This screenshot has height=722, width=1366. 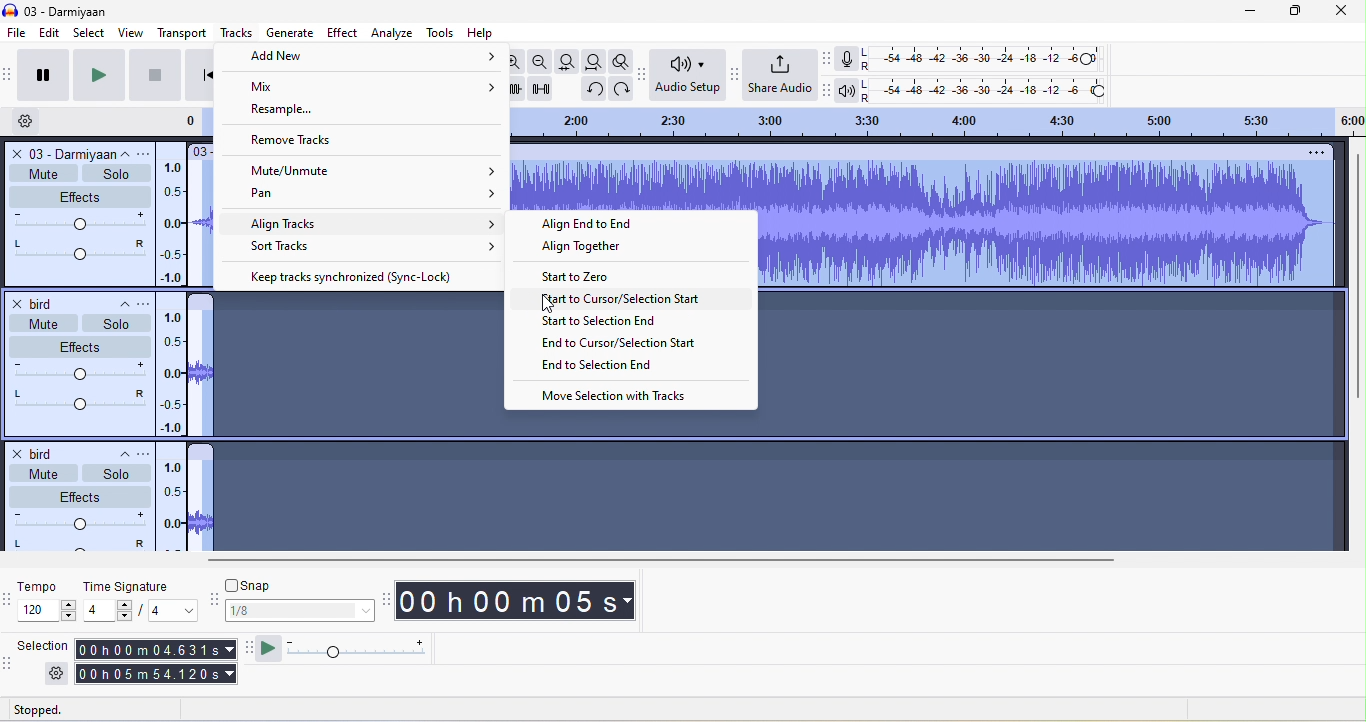 What do you see at coordinates (293, 111) in the screenshot?
I see `resample` at bounding box center [293, 111].